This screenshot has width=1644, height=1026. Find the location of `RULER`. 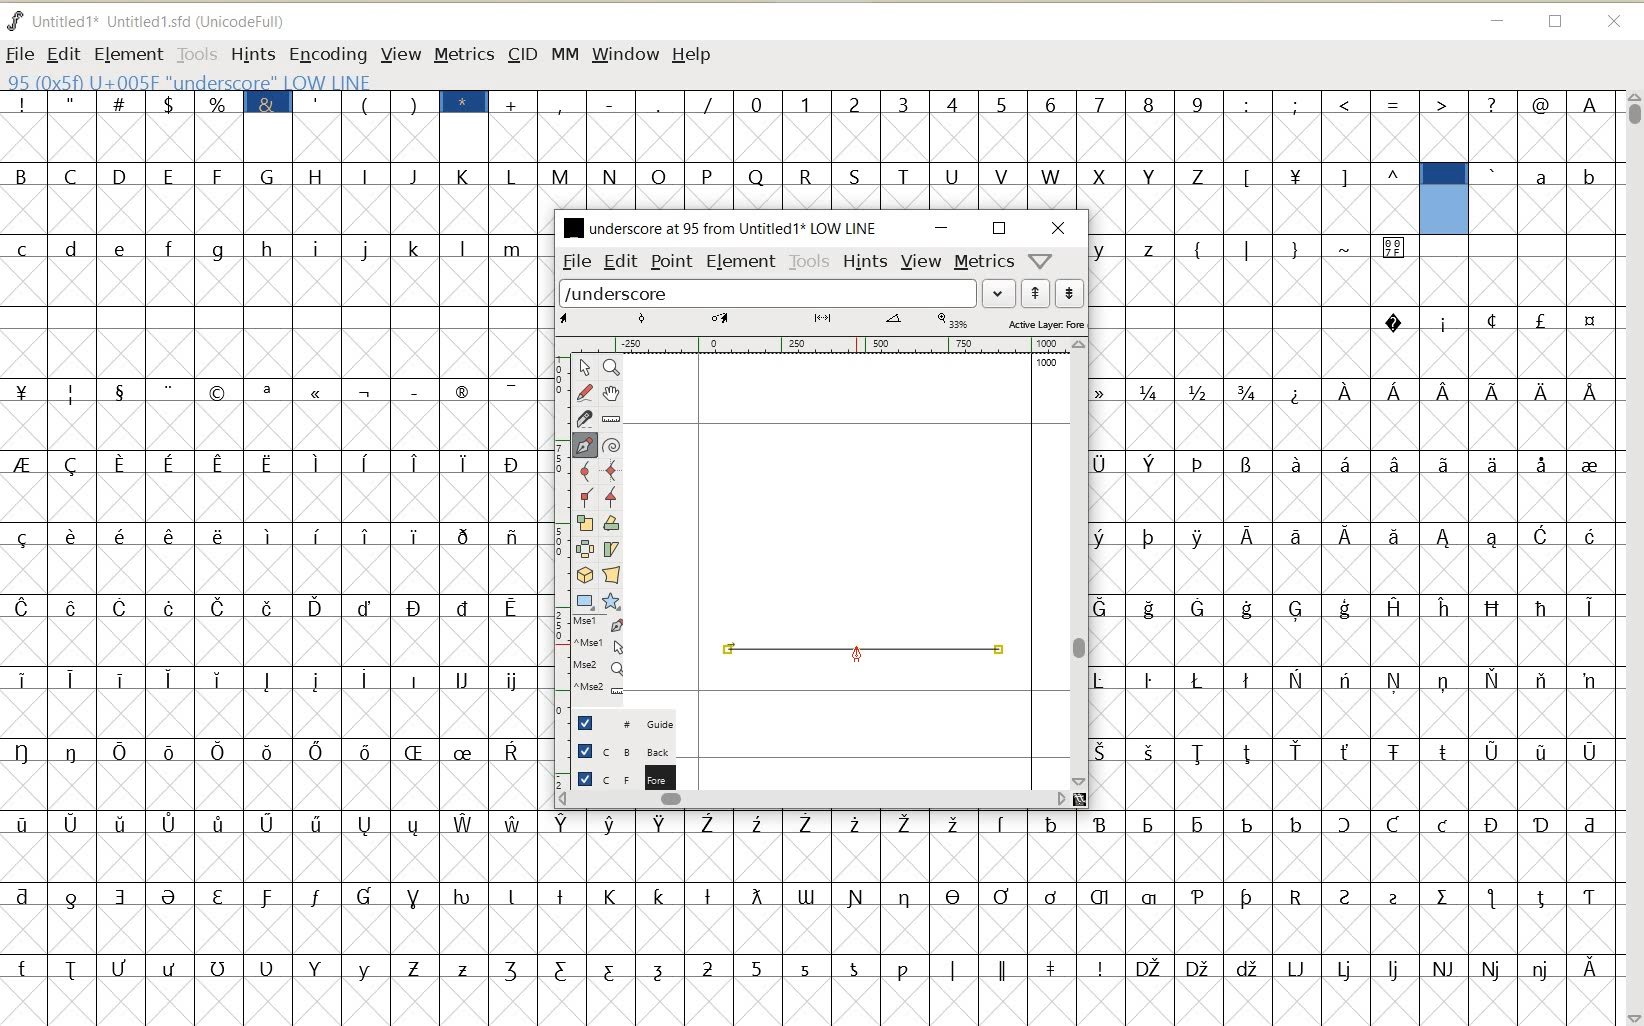

RULER is located at coordinates (816, 345).